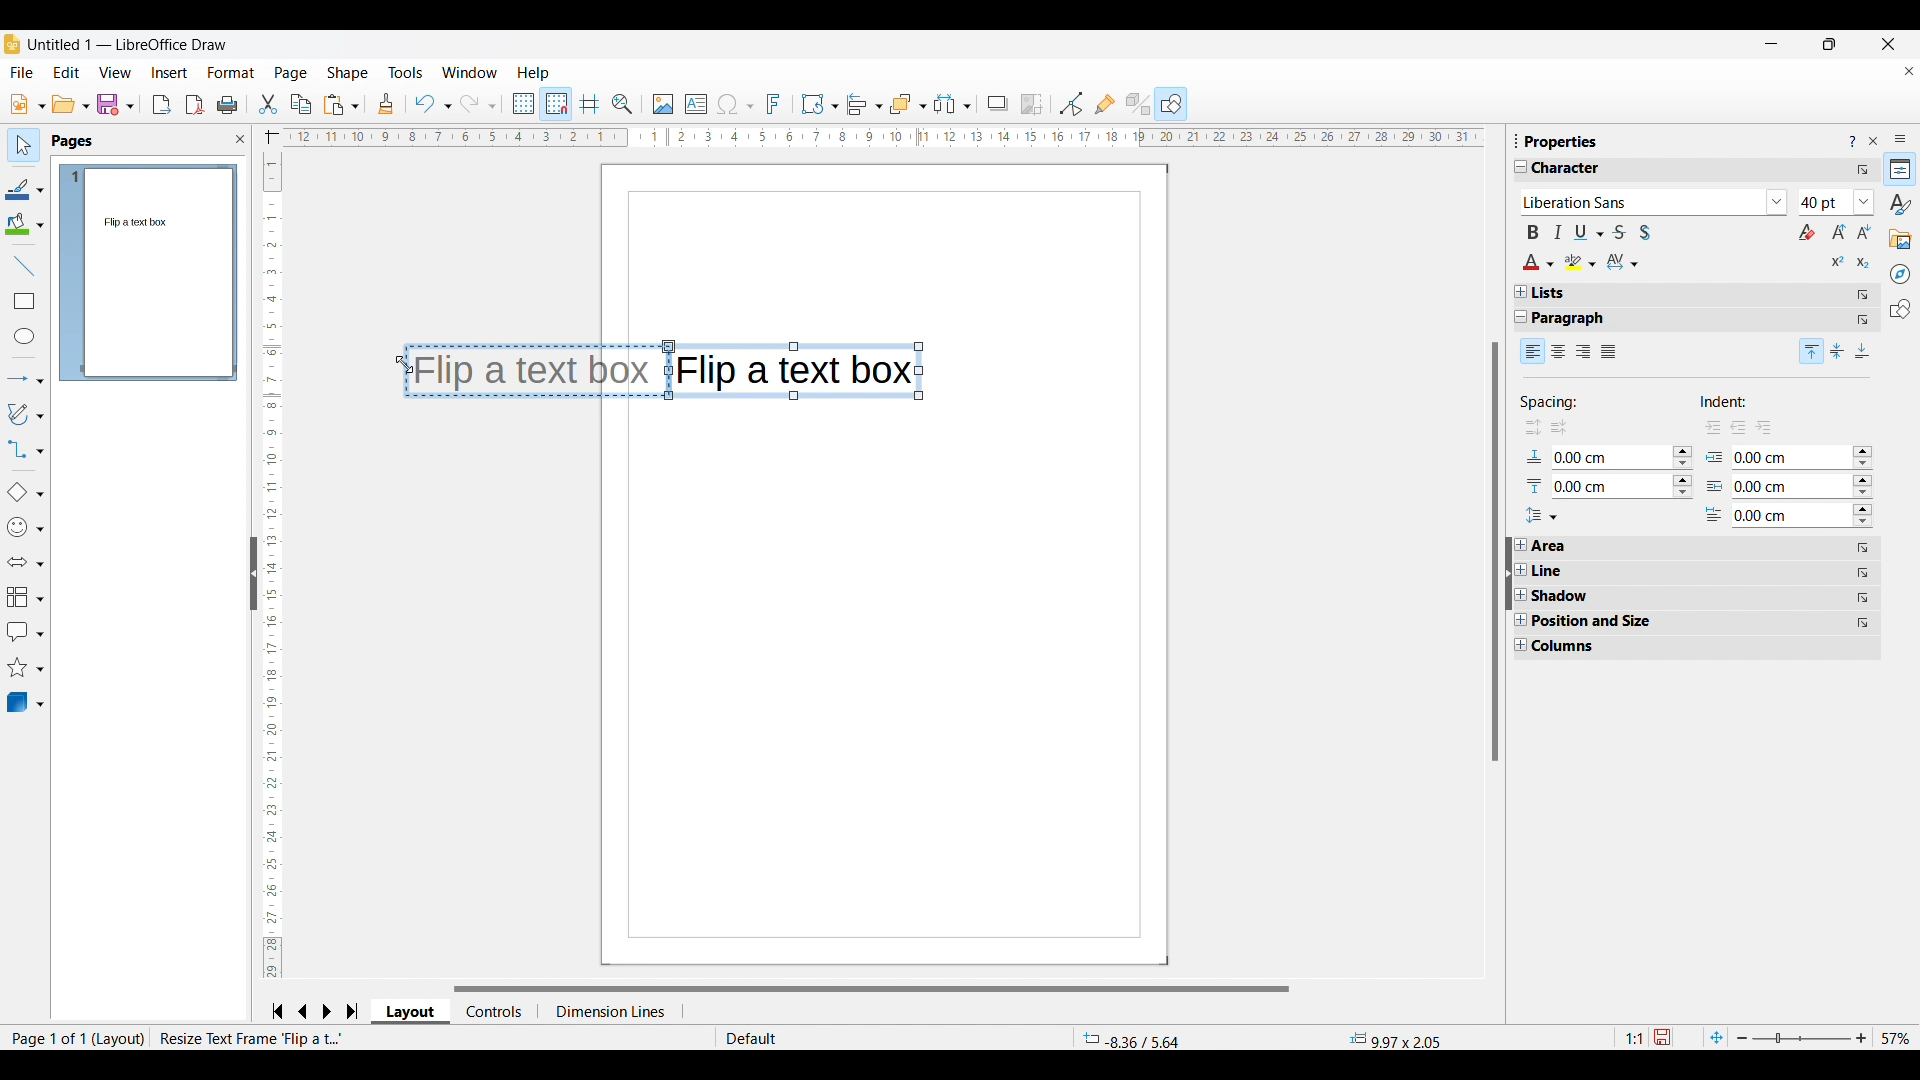 The image size is (1920, 1080). Describe the element at coordinates (1839, 261) in the screenshot. I see `Super script ` at that location.